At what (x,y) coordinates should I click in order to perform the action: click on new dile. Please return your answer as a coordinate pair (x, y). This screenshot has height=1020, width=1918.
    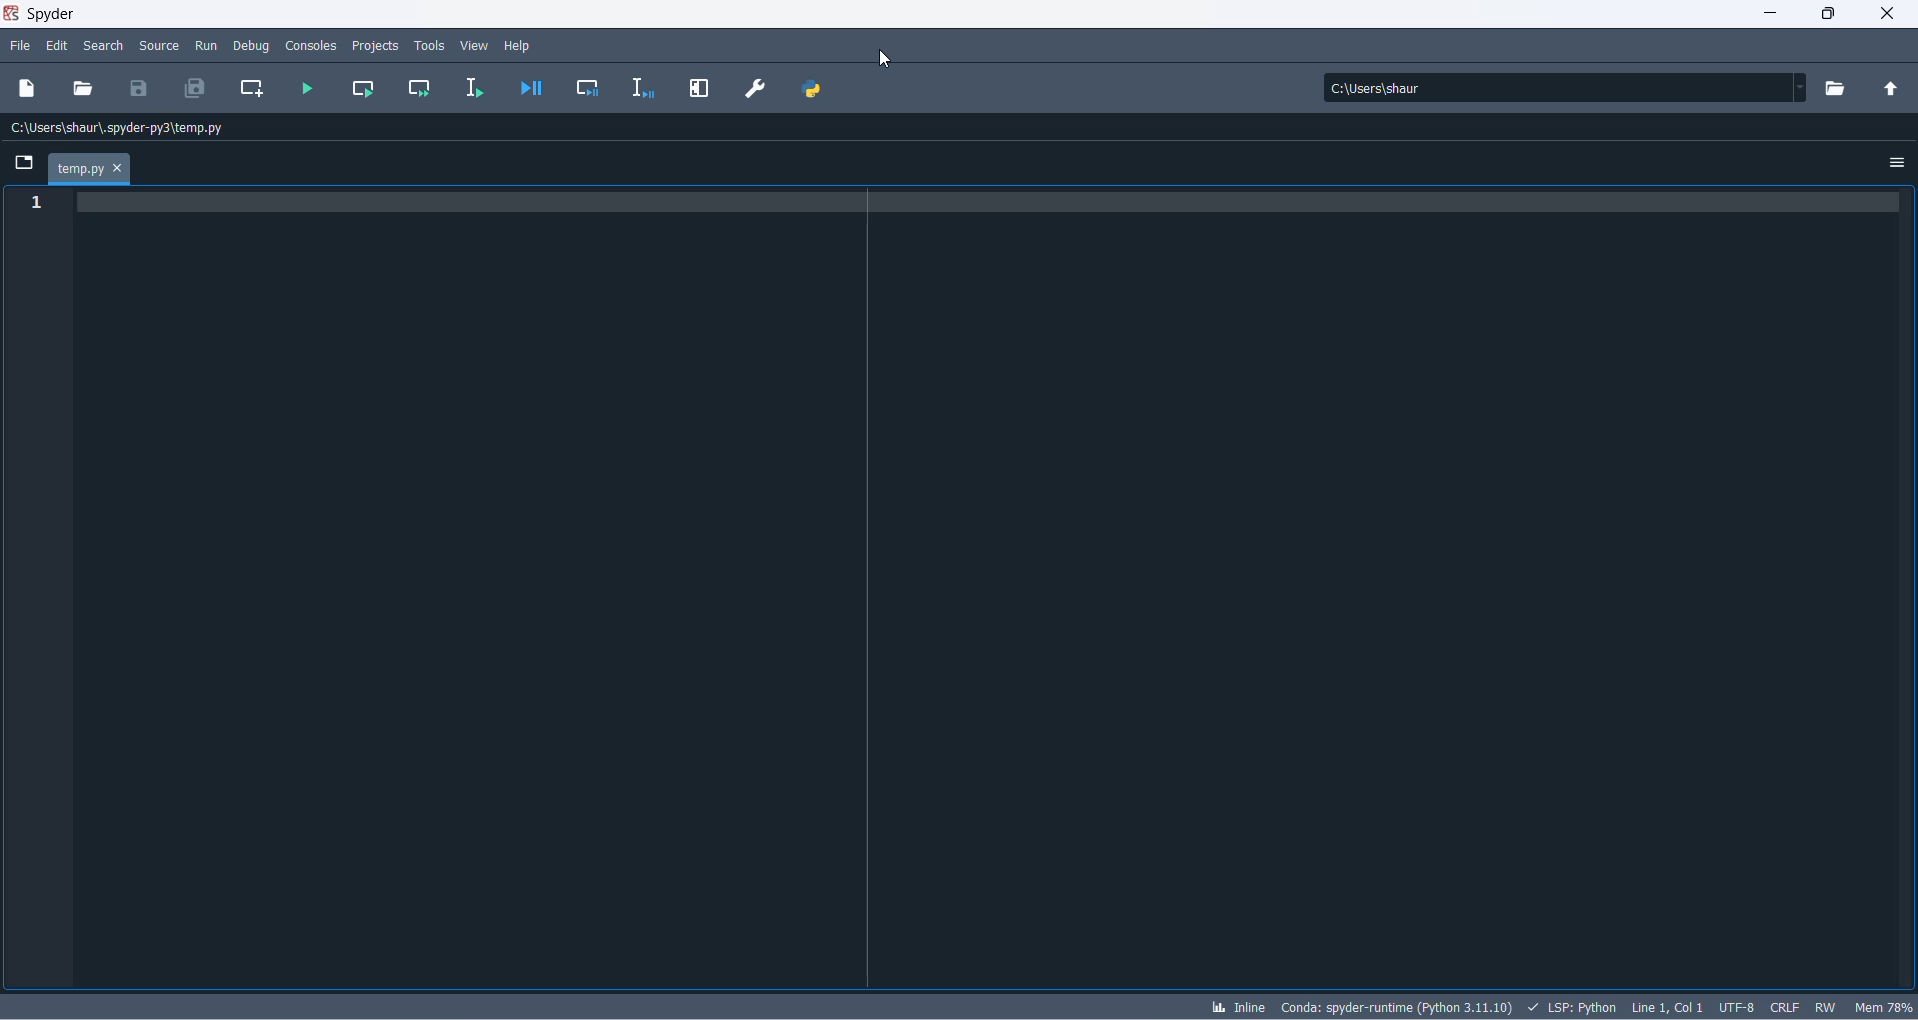
    Looking at the image, I should click on (28, 87).